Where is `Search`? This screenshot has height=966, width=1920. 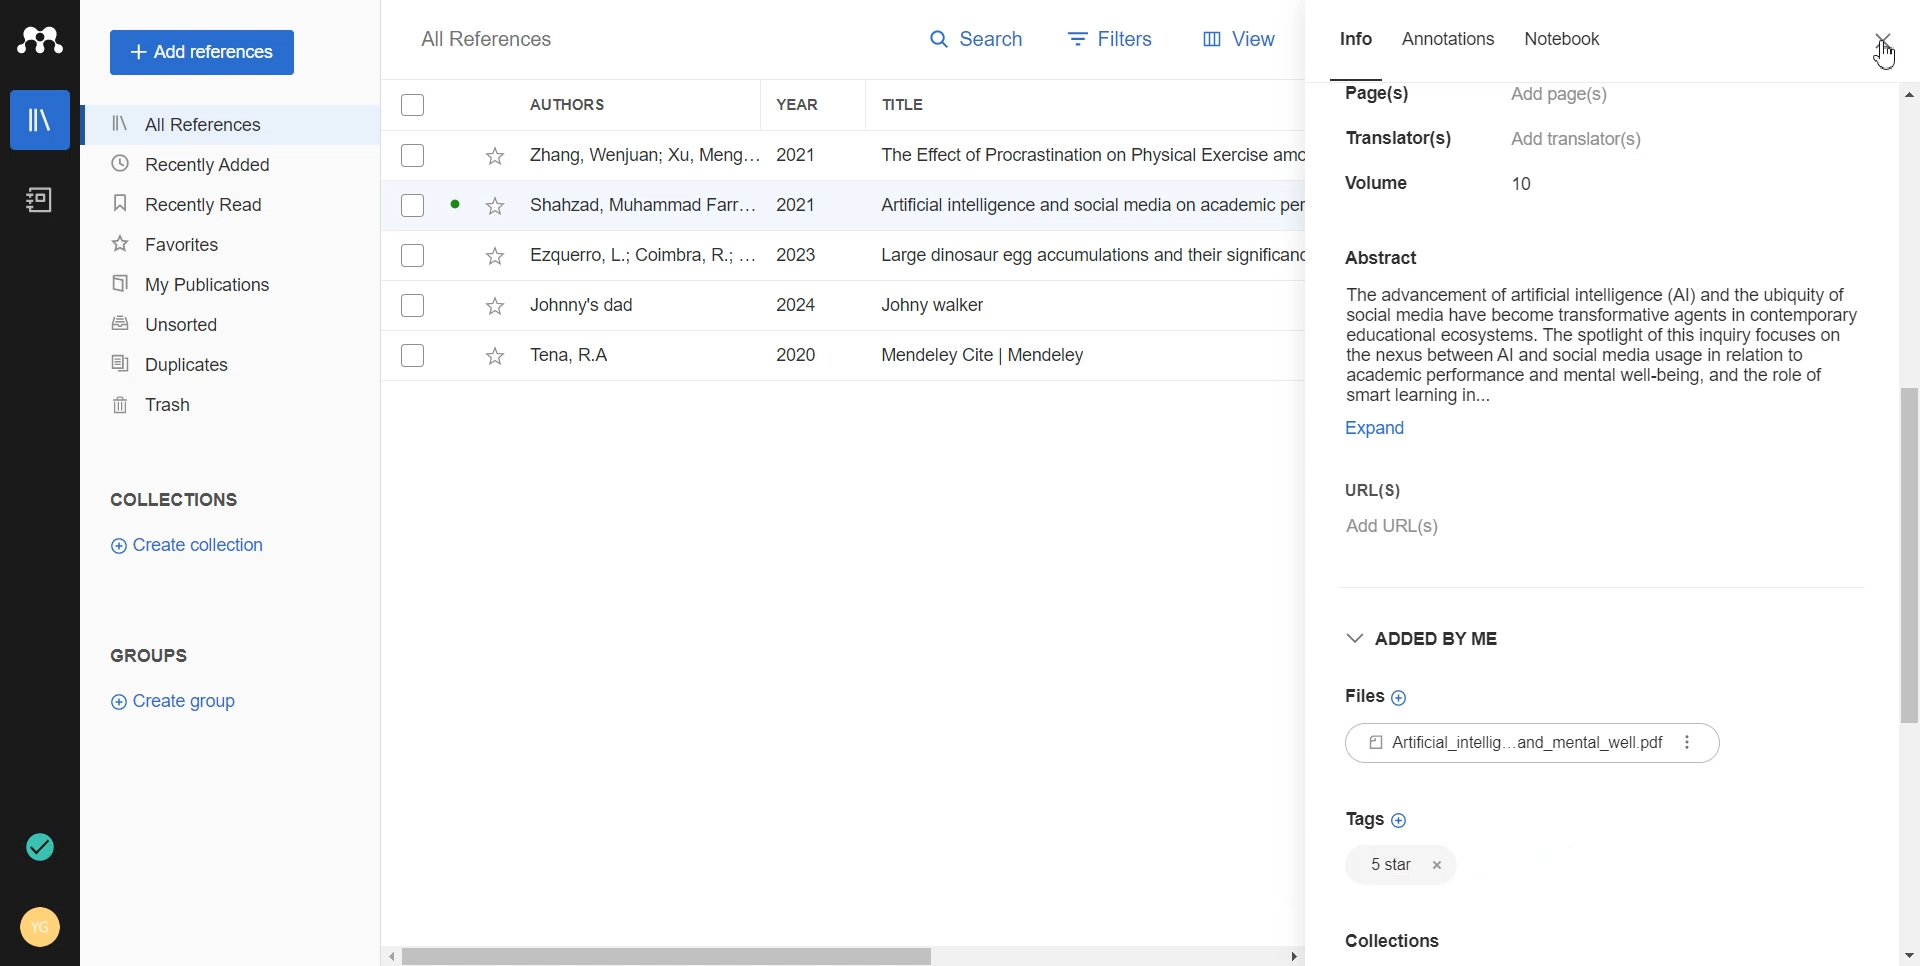
Search is located at coordinates (968, 42).